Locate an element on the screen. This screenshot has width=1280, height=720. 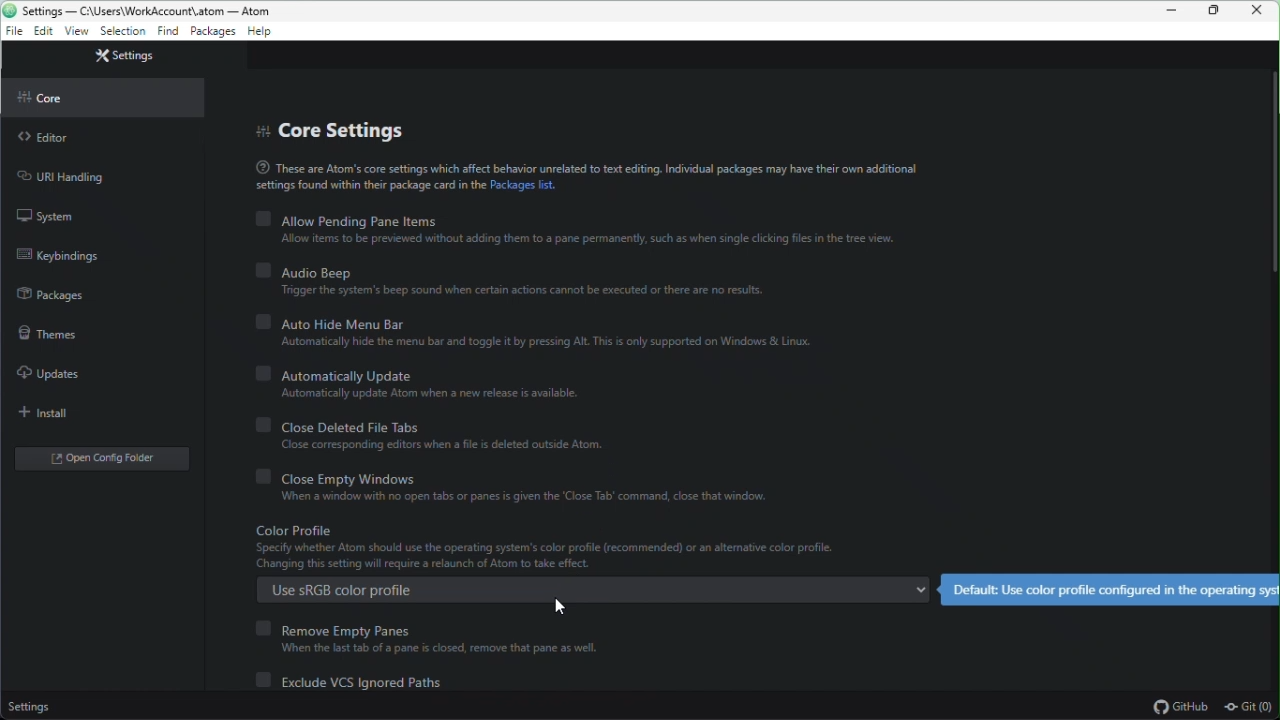
Automatically update is located at coordinates (424, 384).